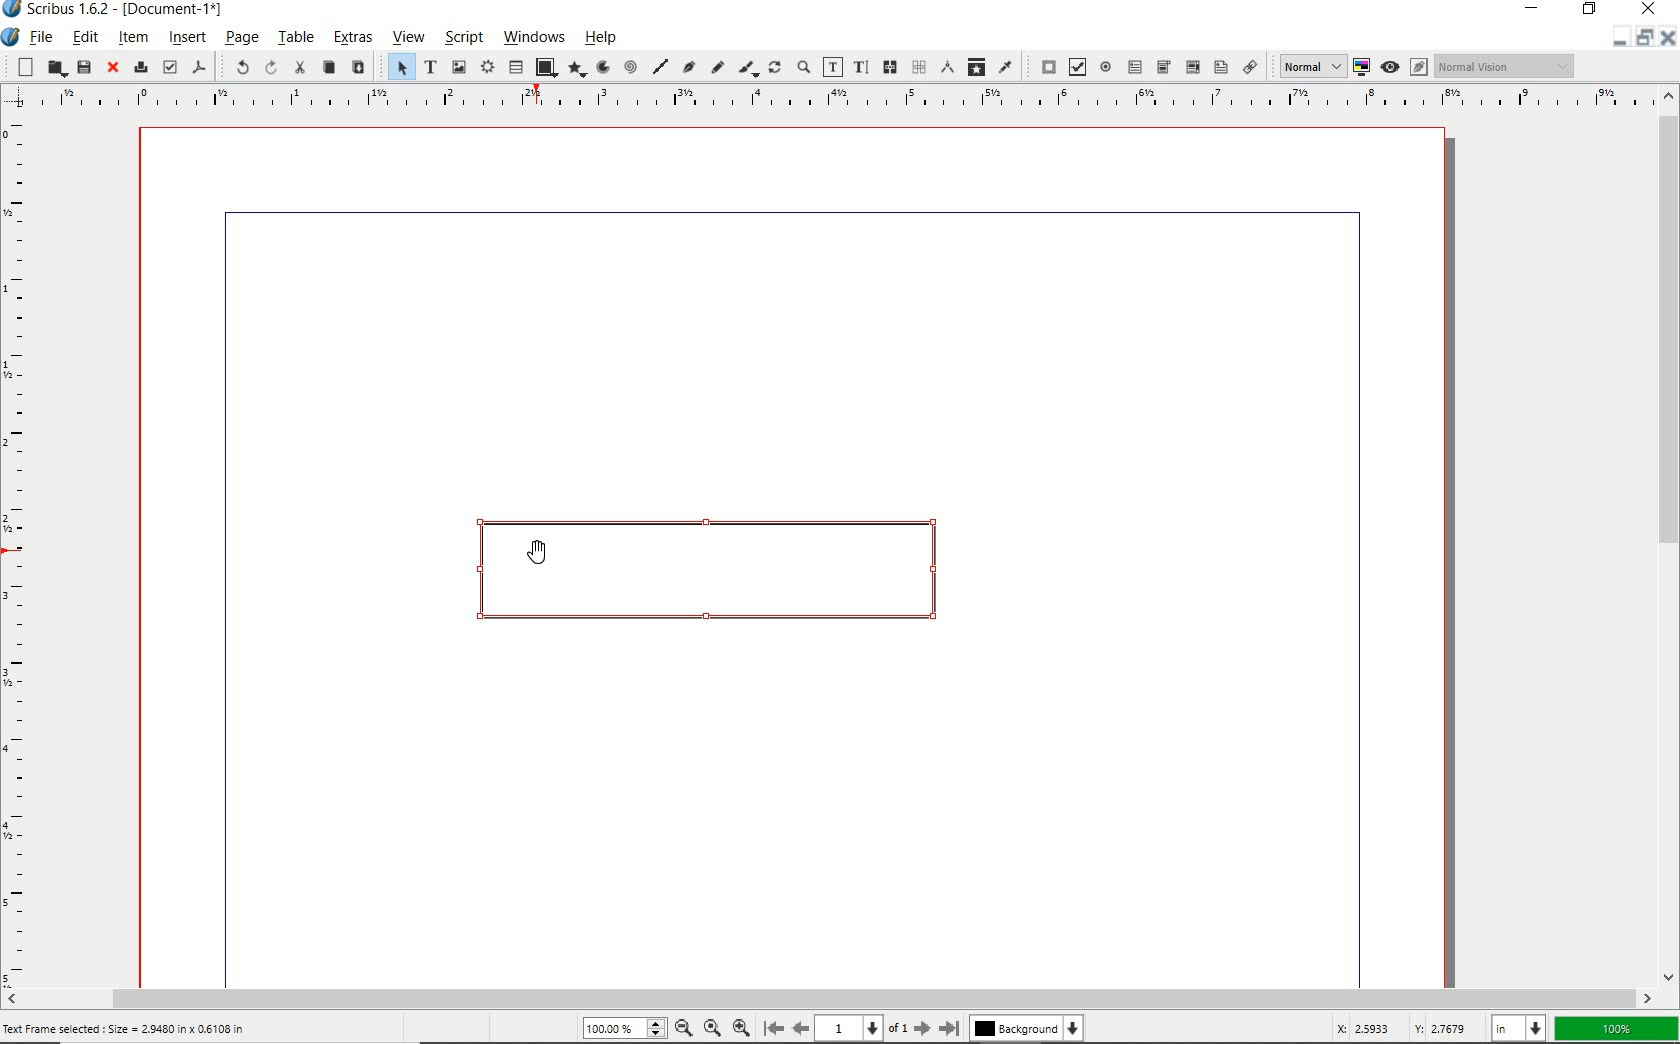 The height and width of the screenshot is (1044, 1680). Describe the element at coordinates (1617, 1029) in the screenshot. I see `100%` at that location.